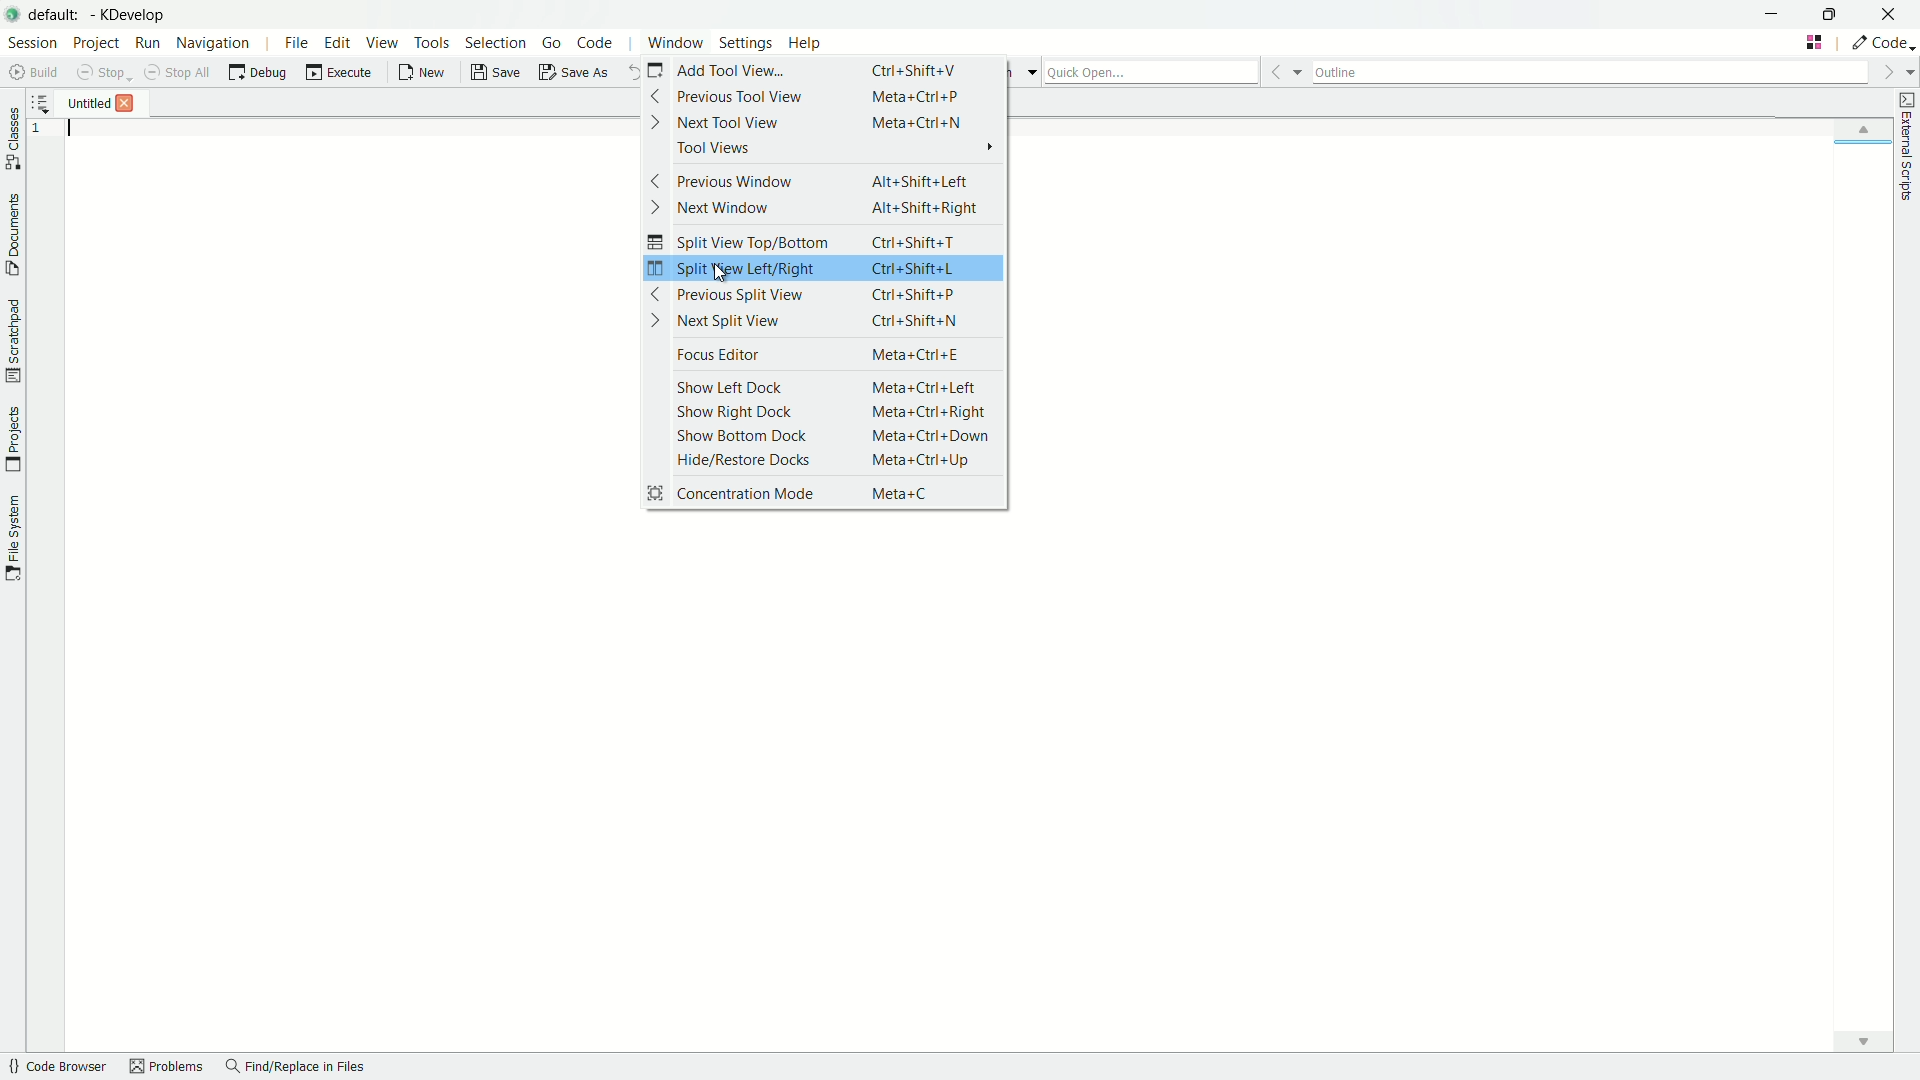  I want to click on Meta+C, so click(907, 495).